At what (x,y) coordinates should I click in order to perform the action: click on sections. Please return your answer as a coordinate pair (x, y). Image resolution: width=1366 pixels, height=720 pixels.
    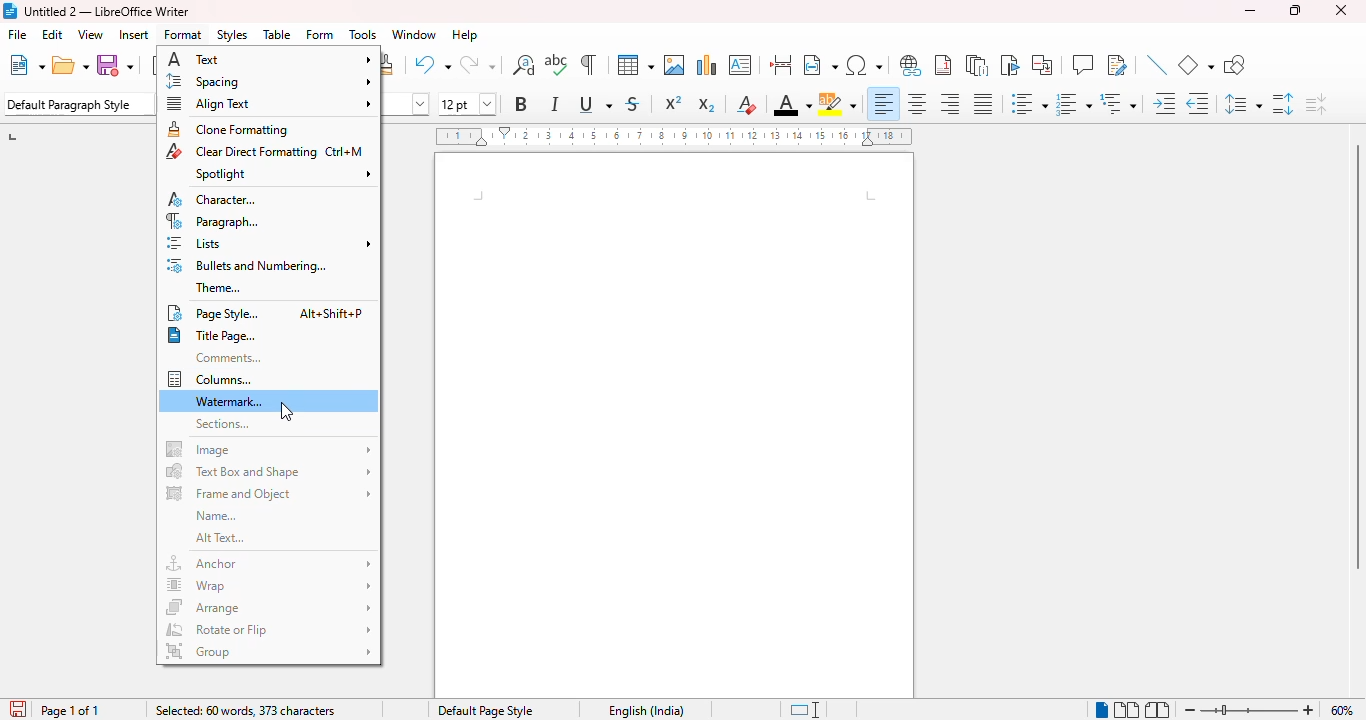
    Looking at the image, I should click on (222, 424).